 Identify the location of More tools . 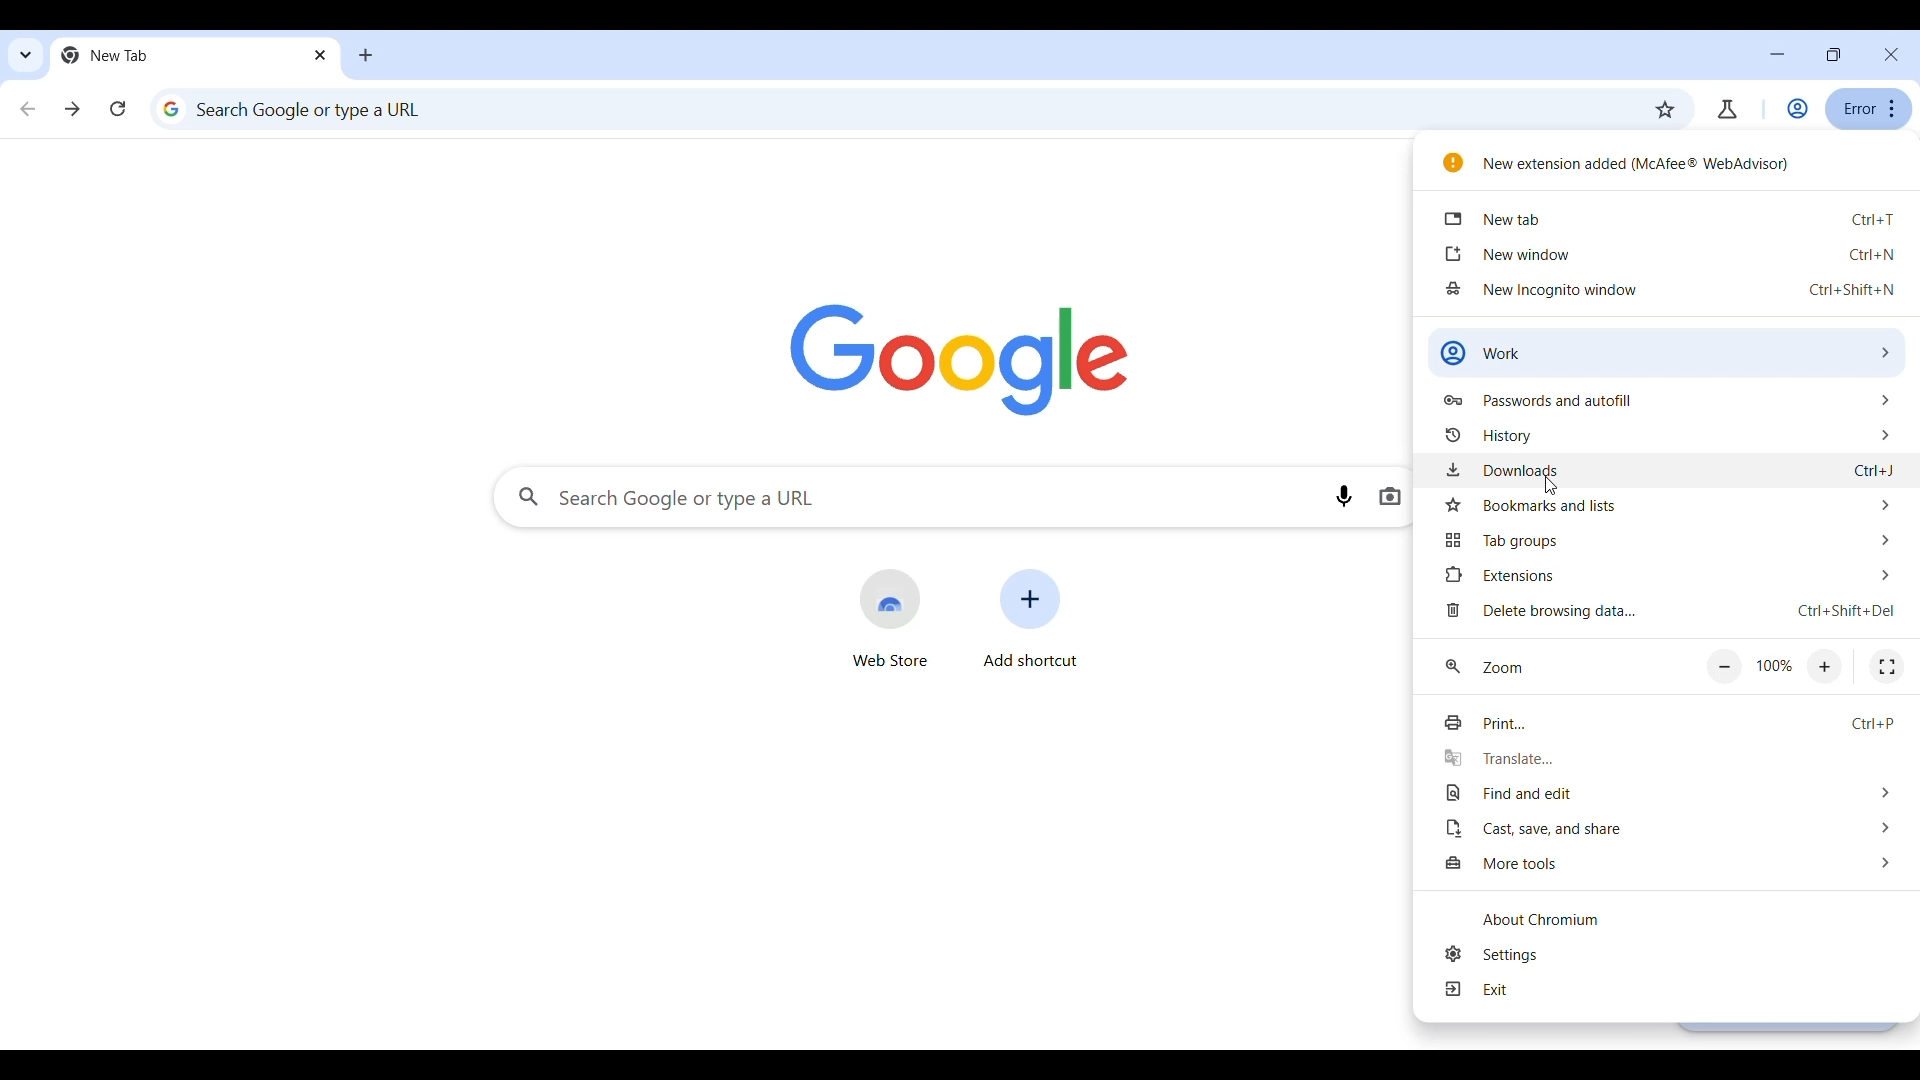
(1668, 864).